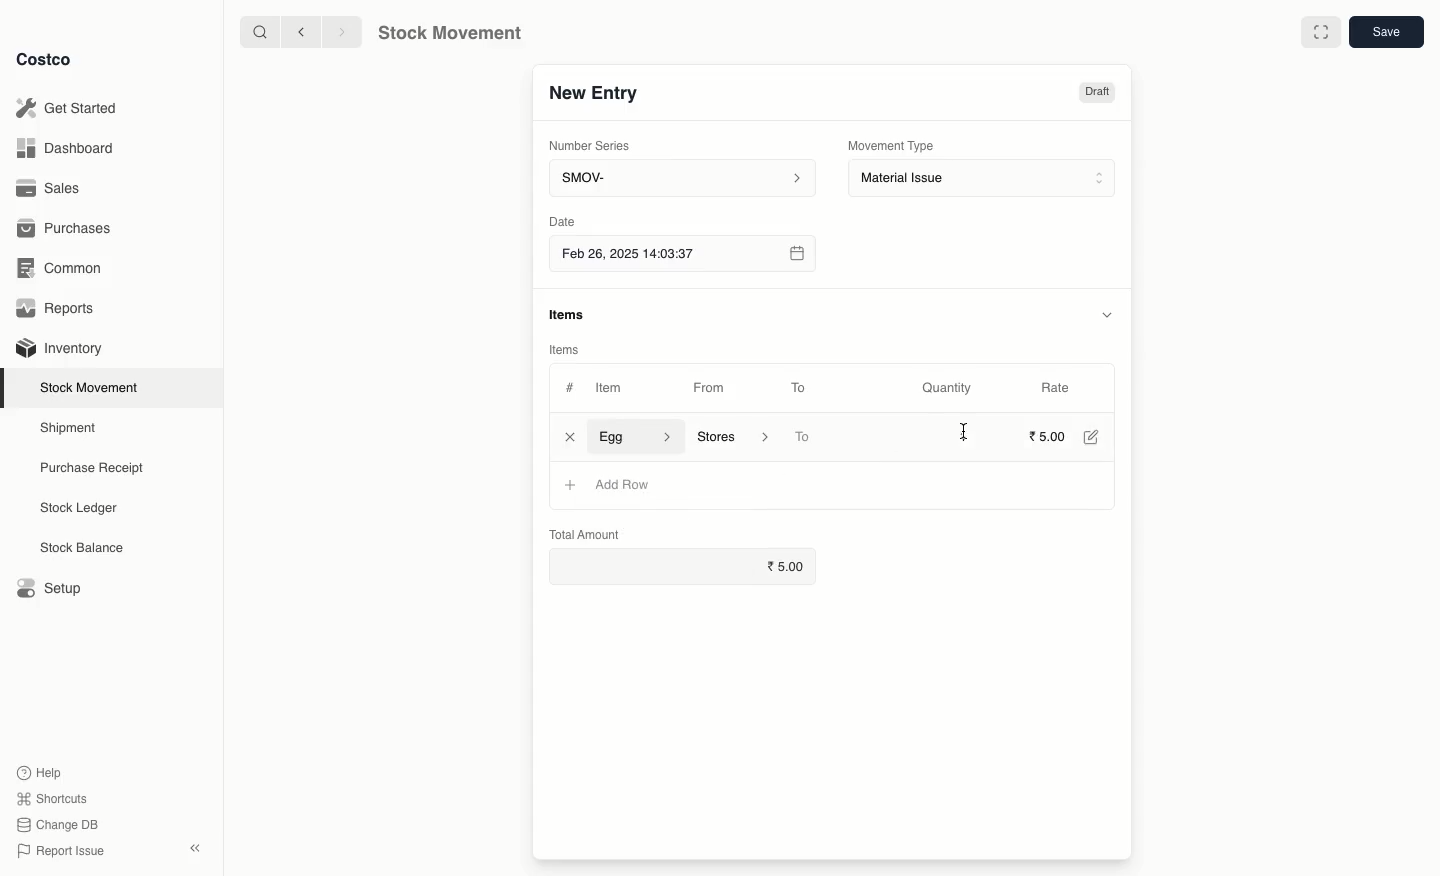 Image resolution: width=1440 pixels, height=876 pixels. Describe the element at coordinates (304, 33) in the screenshot. I see `backward` at that location.